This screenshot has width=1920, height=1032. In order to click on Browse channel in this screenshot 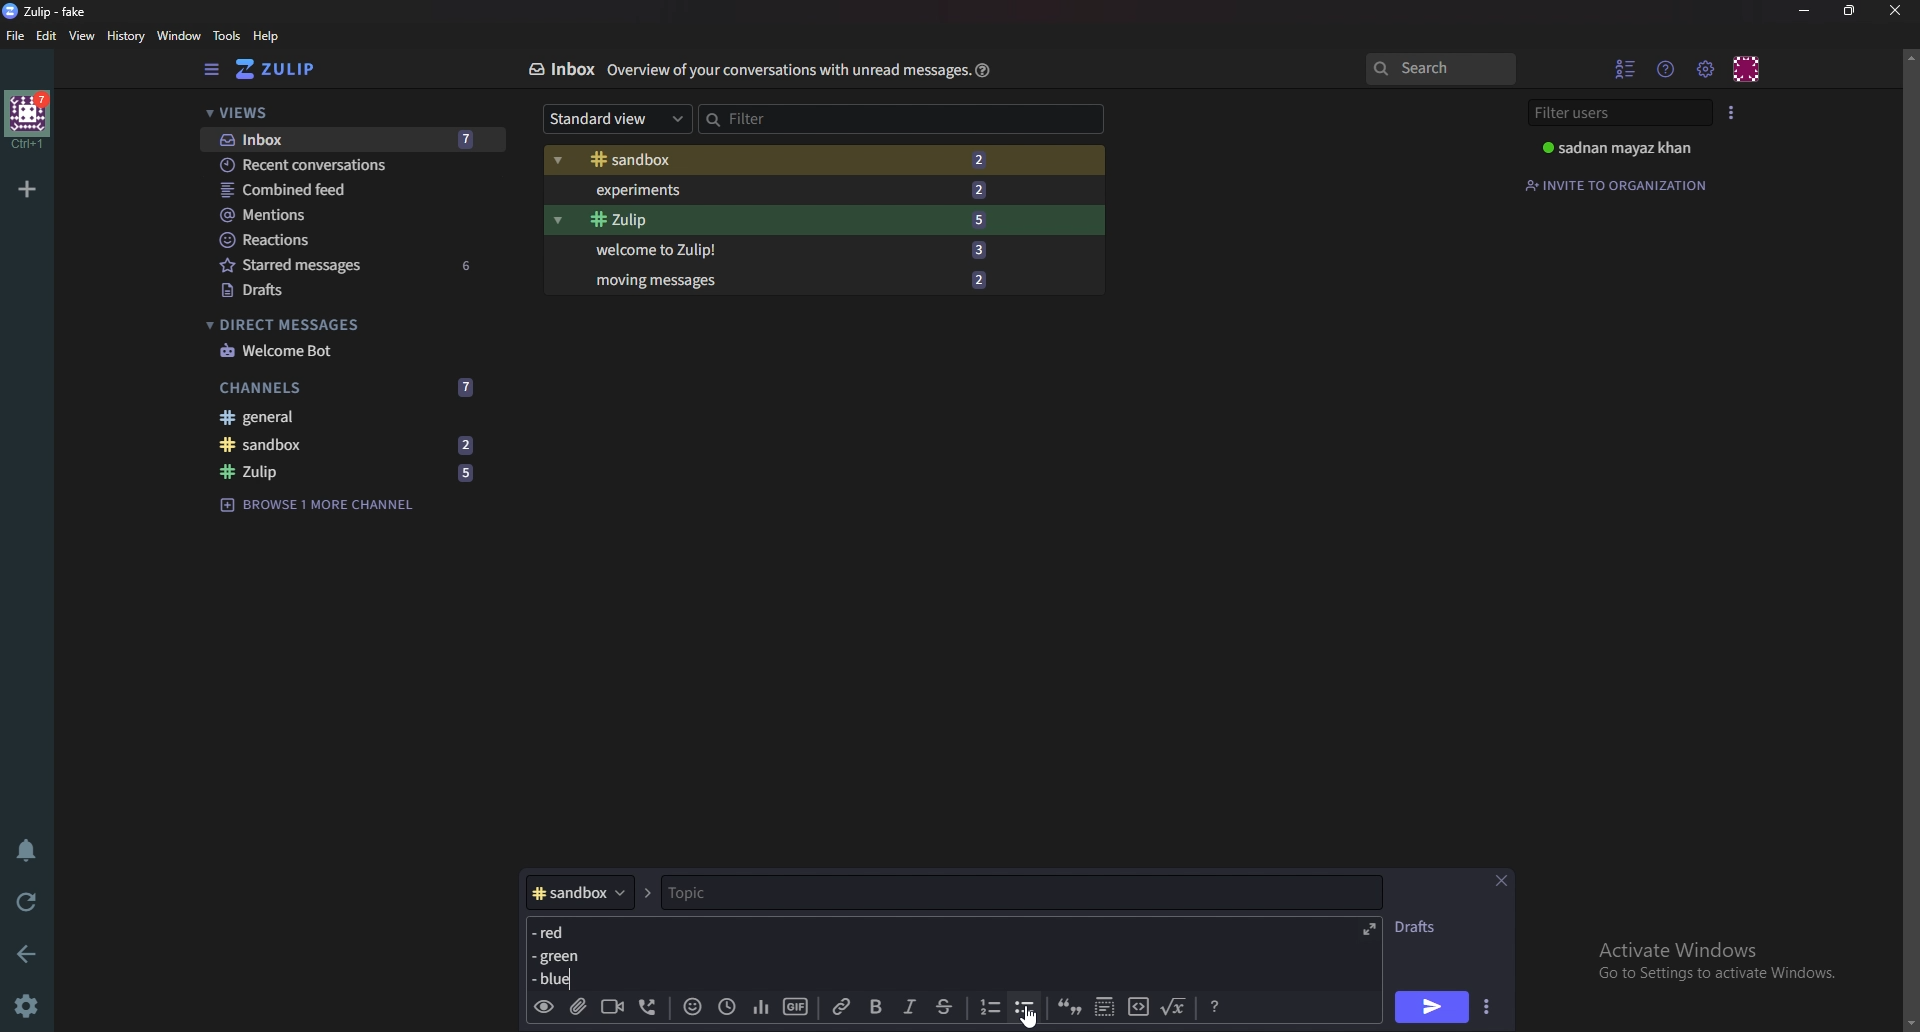, I will do `click(318, 503)`.